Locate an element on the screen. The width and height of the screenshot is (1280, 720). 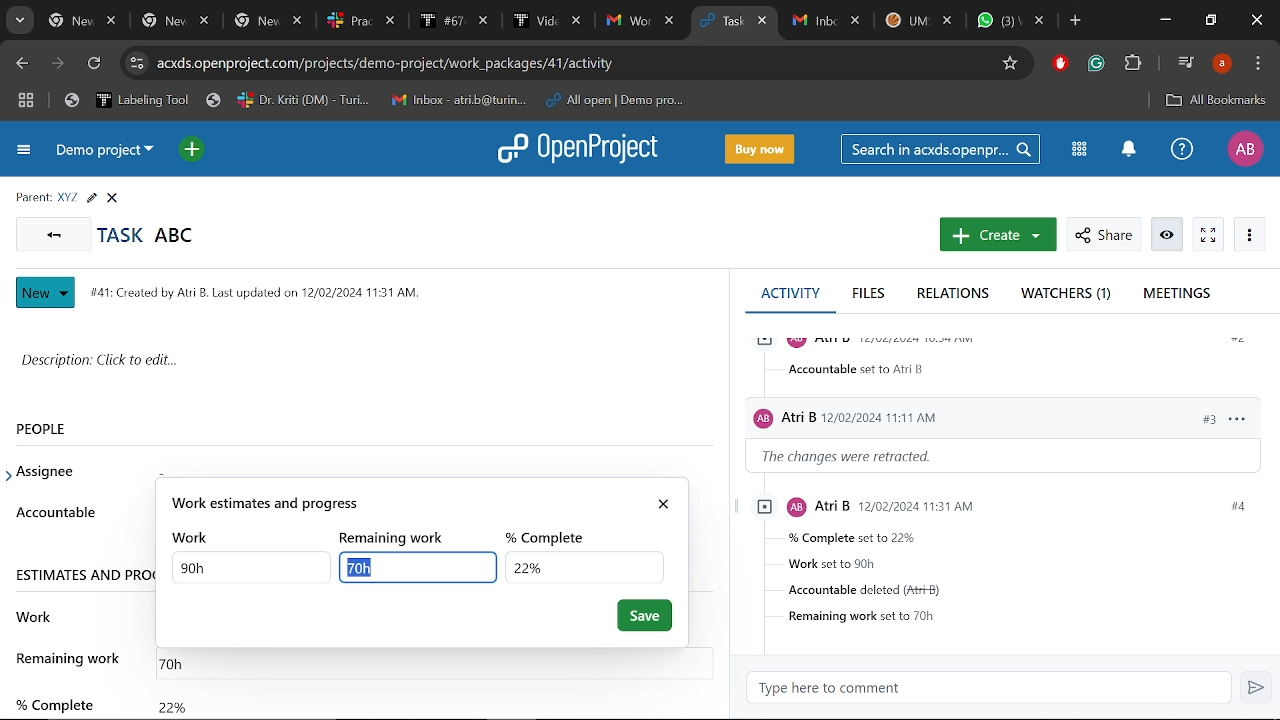
scrollbar is located at coordinates (725, 436).